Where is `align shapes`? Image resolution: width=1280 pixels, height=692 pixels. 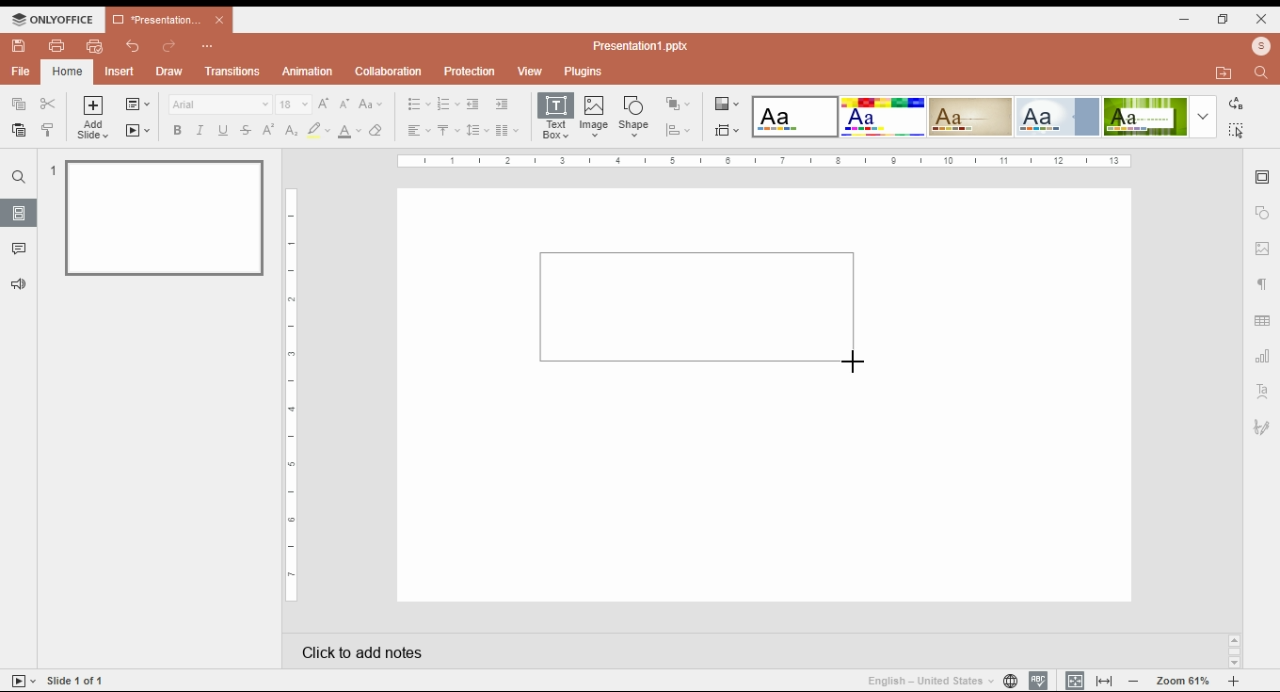 align shapes is located at coordinates (678, 132).